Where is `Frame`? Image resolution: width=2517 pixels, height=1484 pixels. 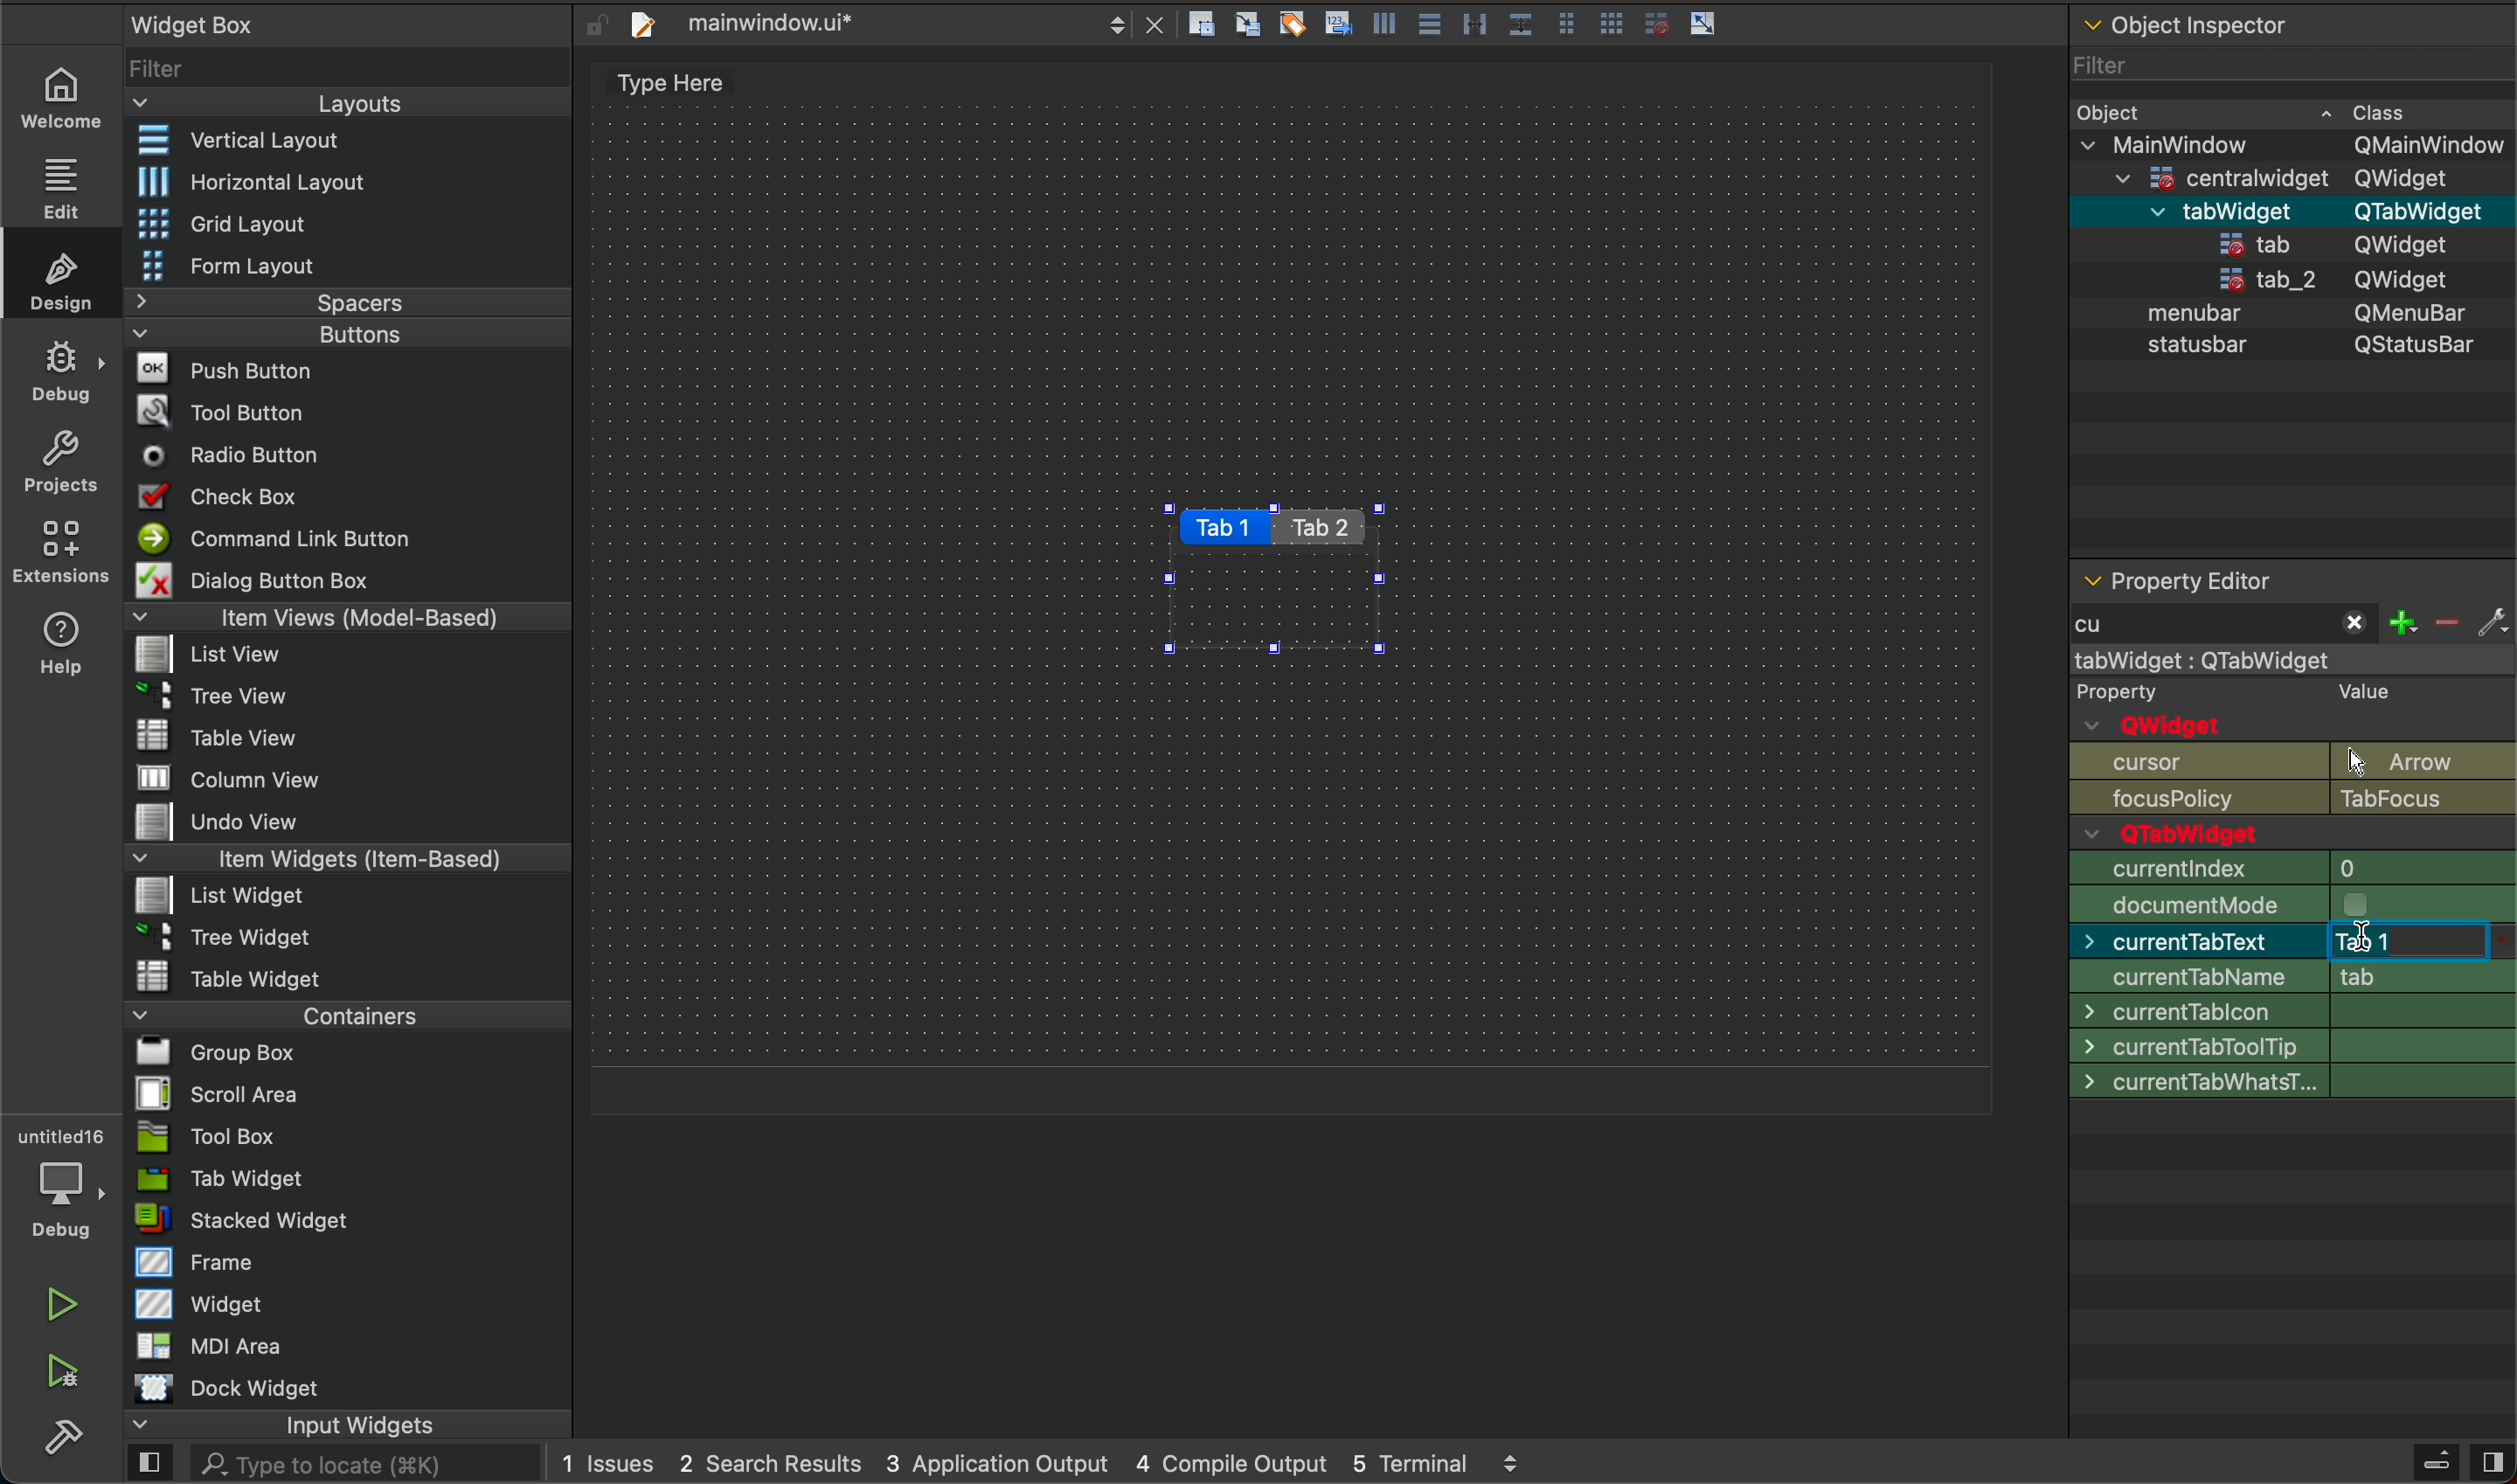
Frame is located at coordinates (185, 1262).